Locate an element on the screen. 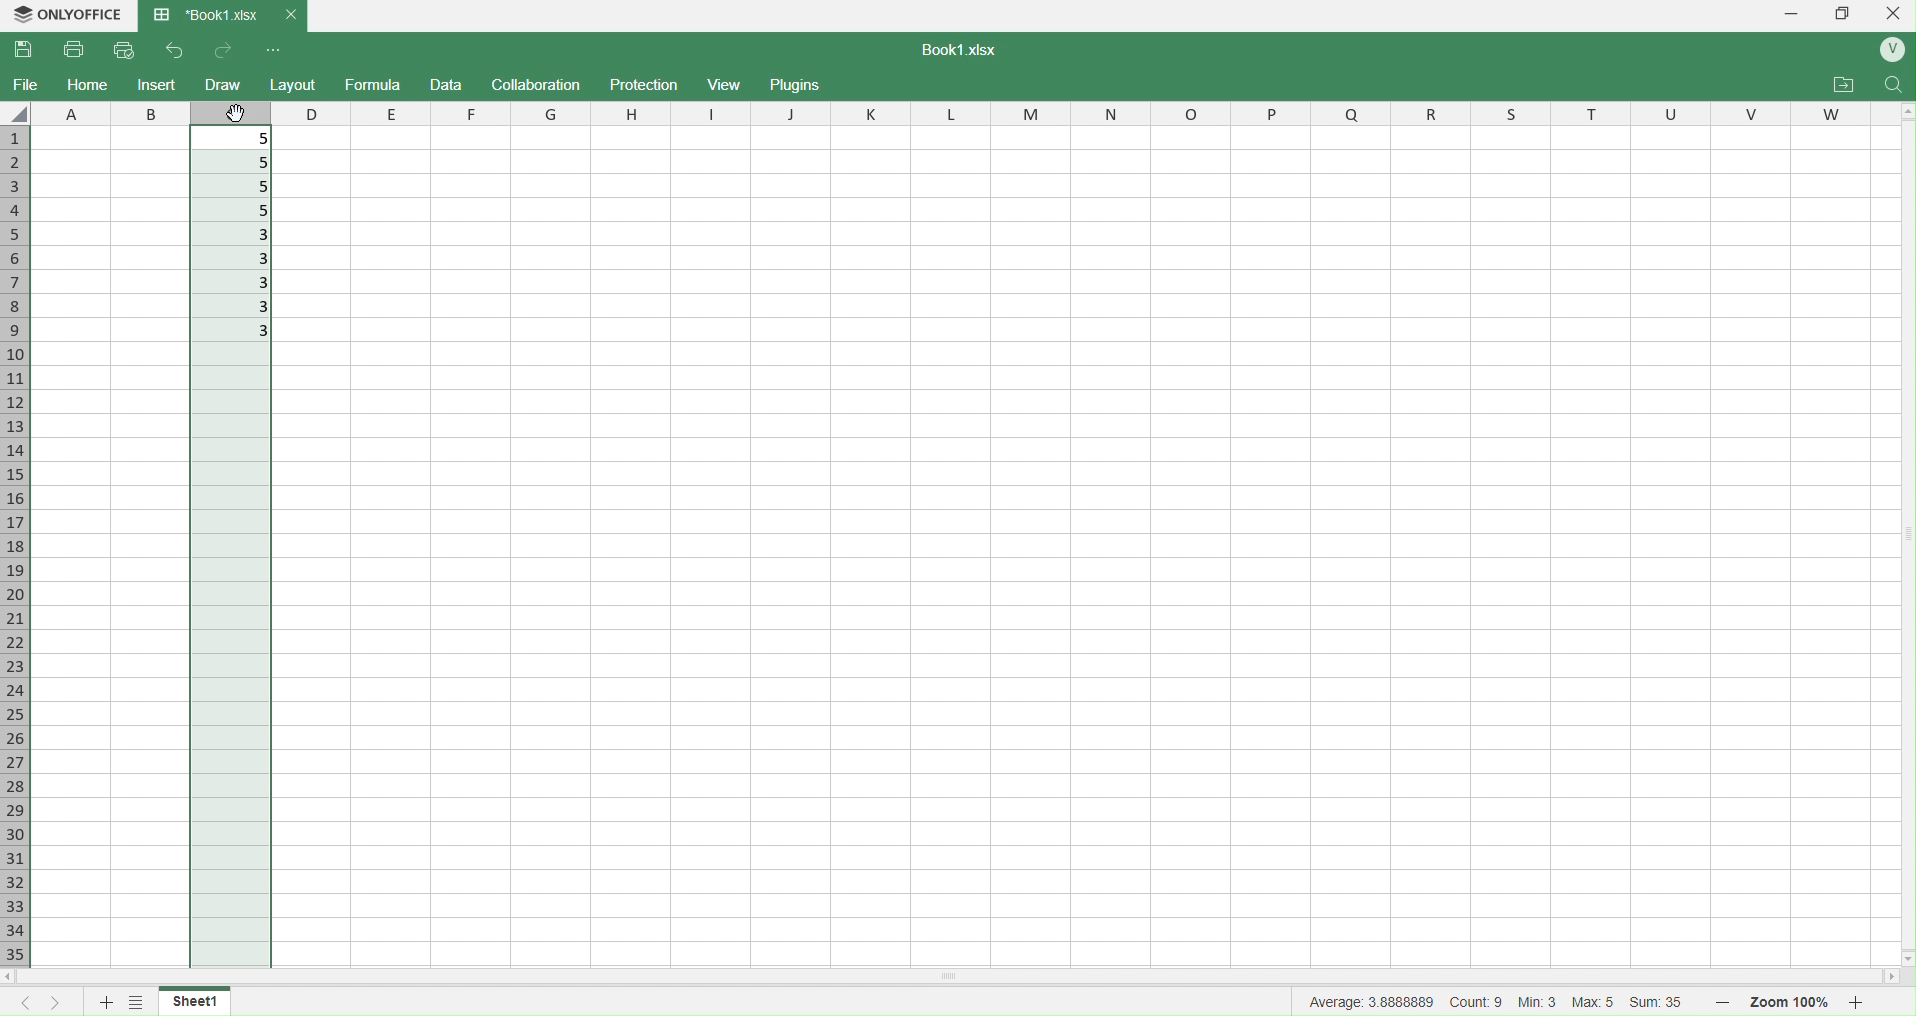 The height and width of the screenshot is (1016, 1916). Minimize is located at coordinates (1793, 14).